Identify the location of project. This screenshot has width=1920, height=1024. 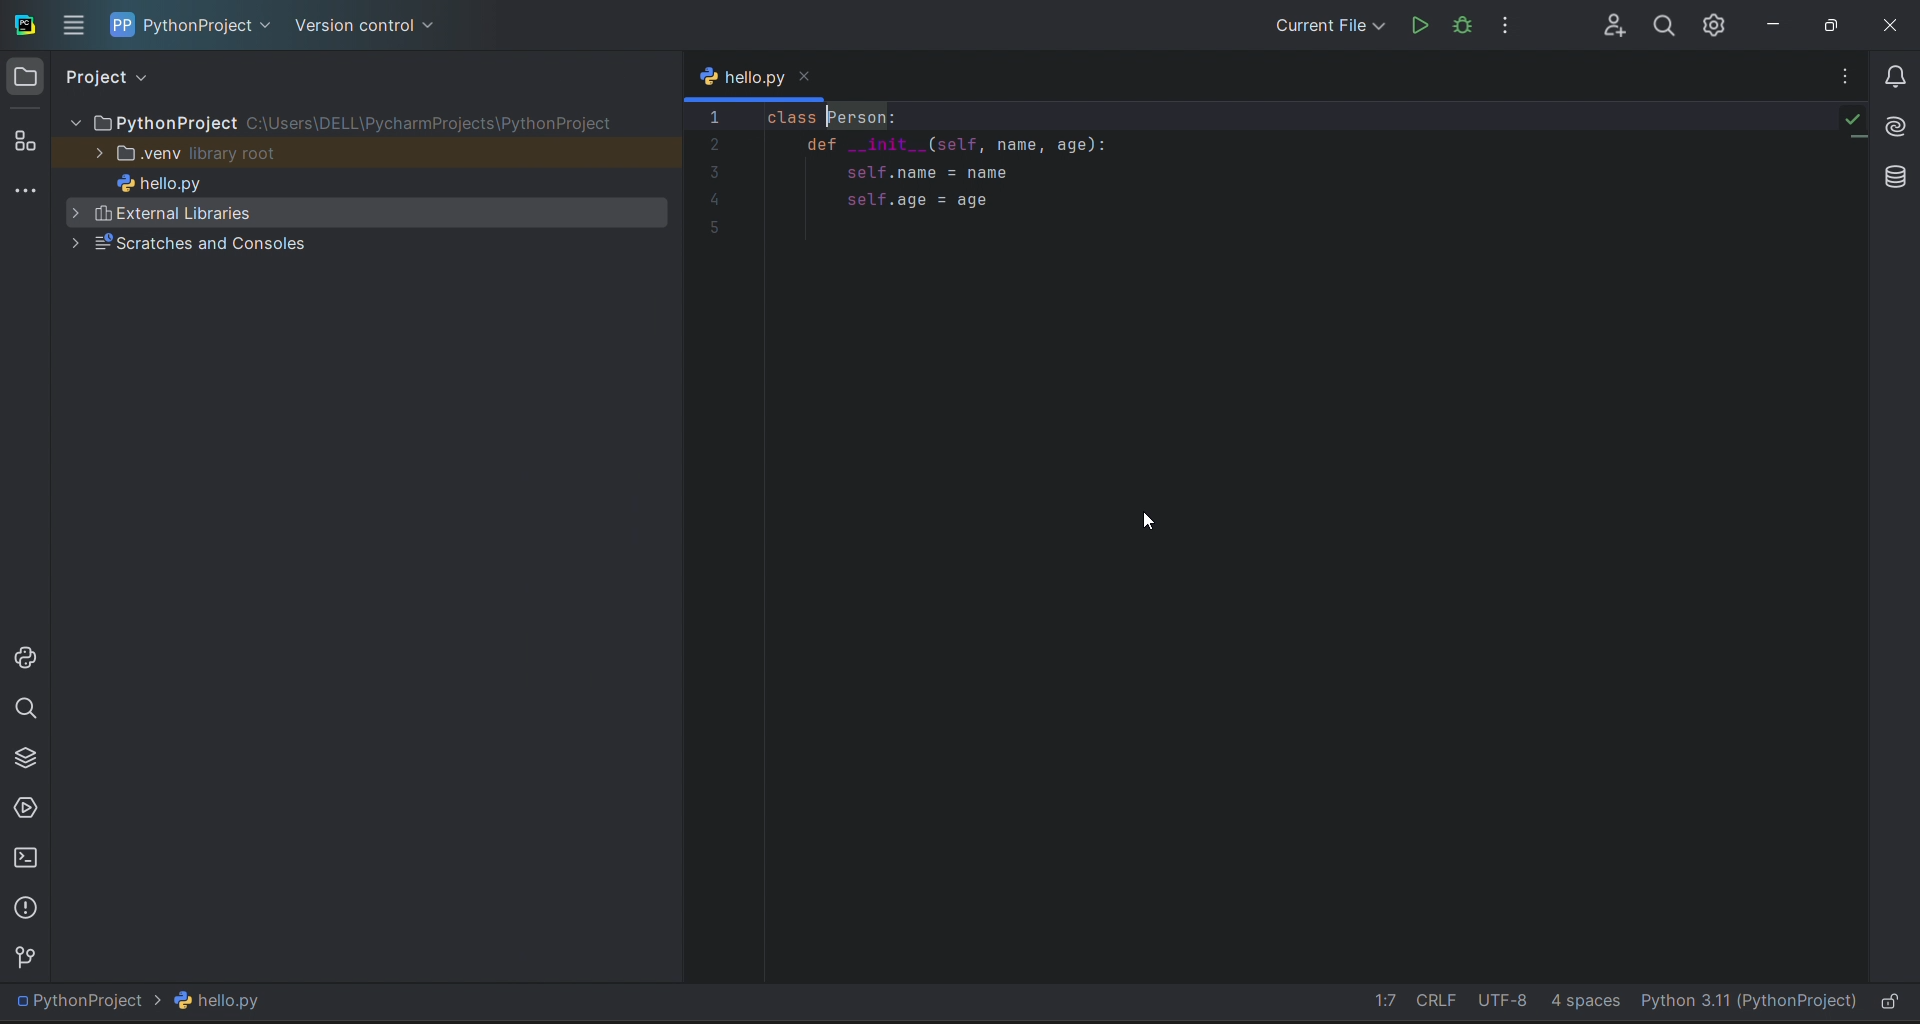
(191, 26).